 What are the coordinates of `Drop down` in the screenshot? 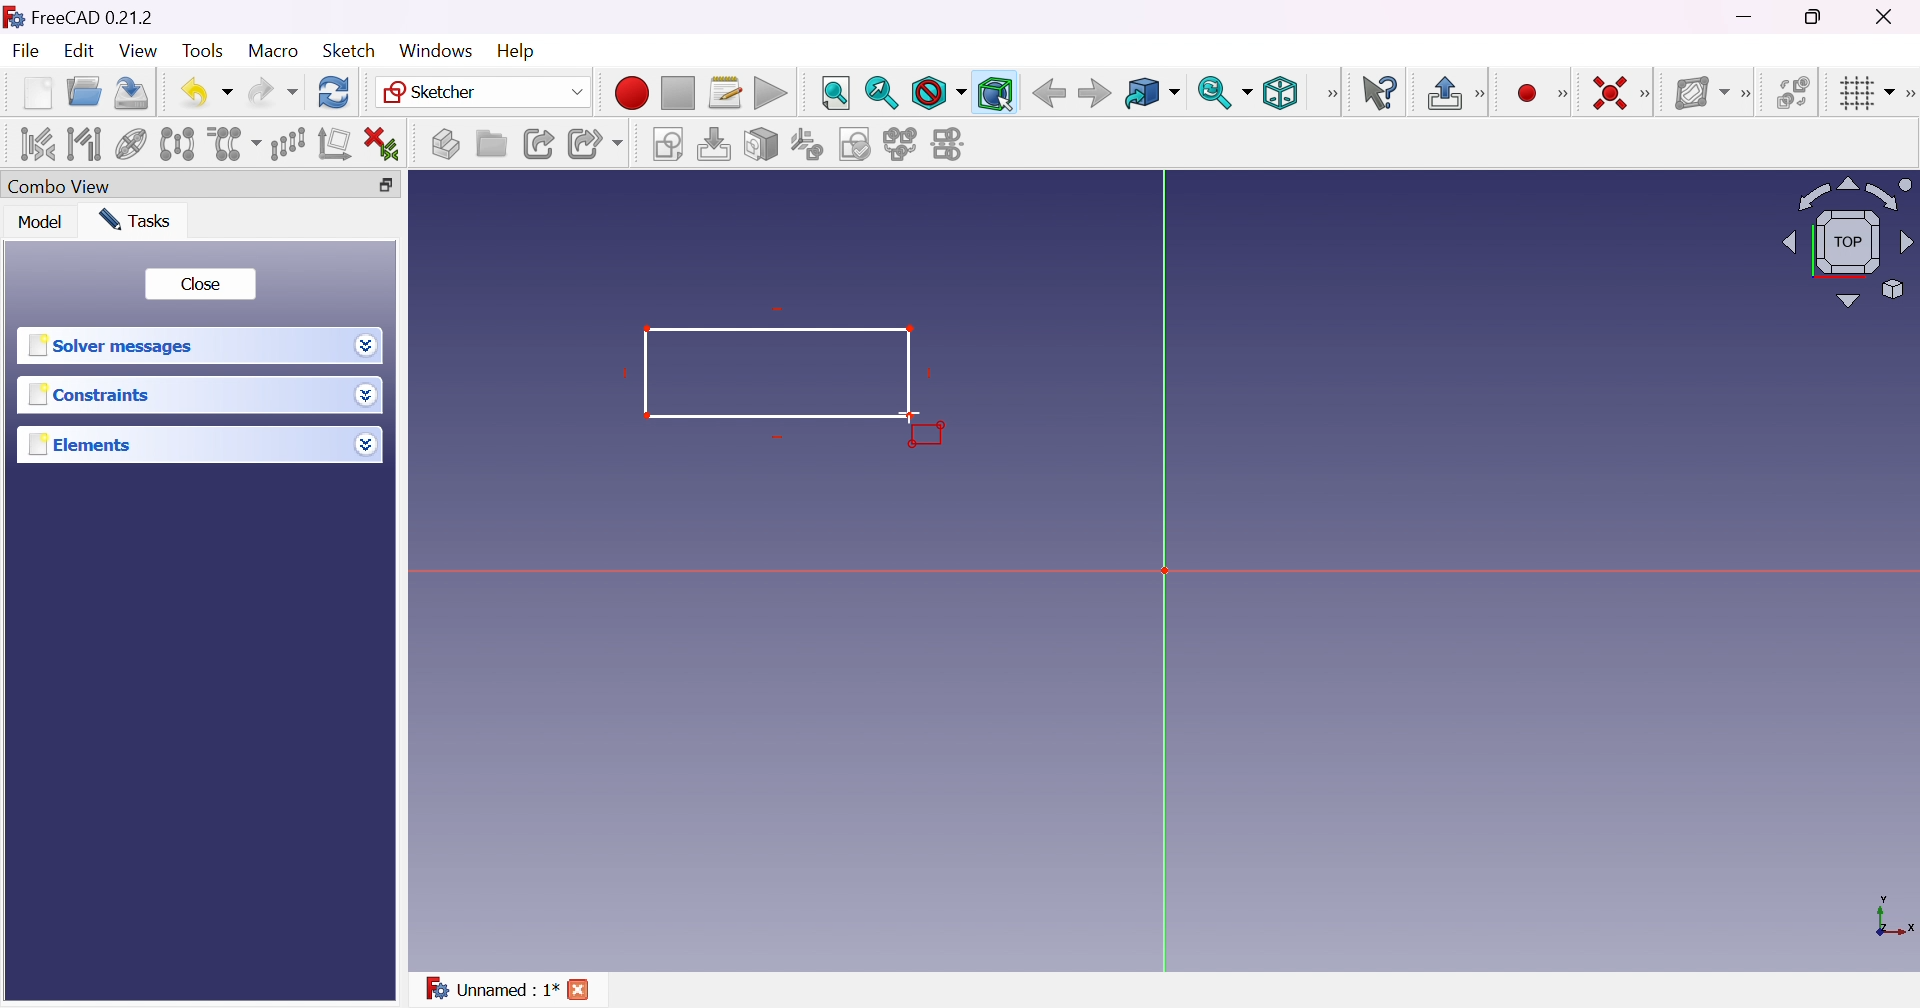 It's located at (367, 345).